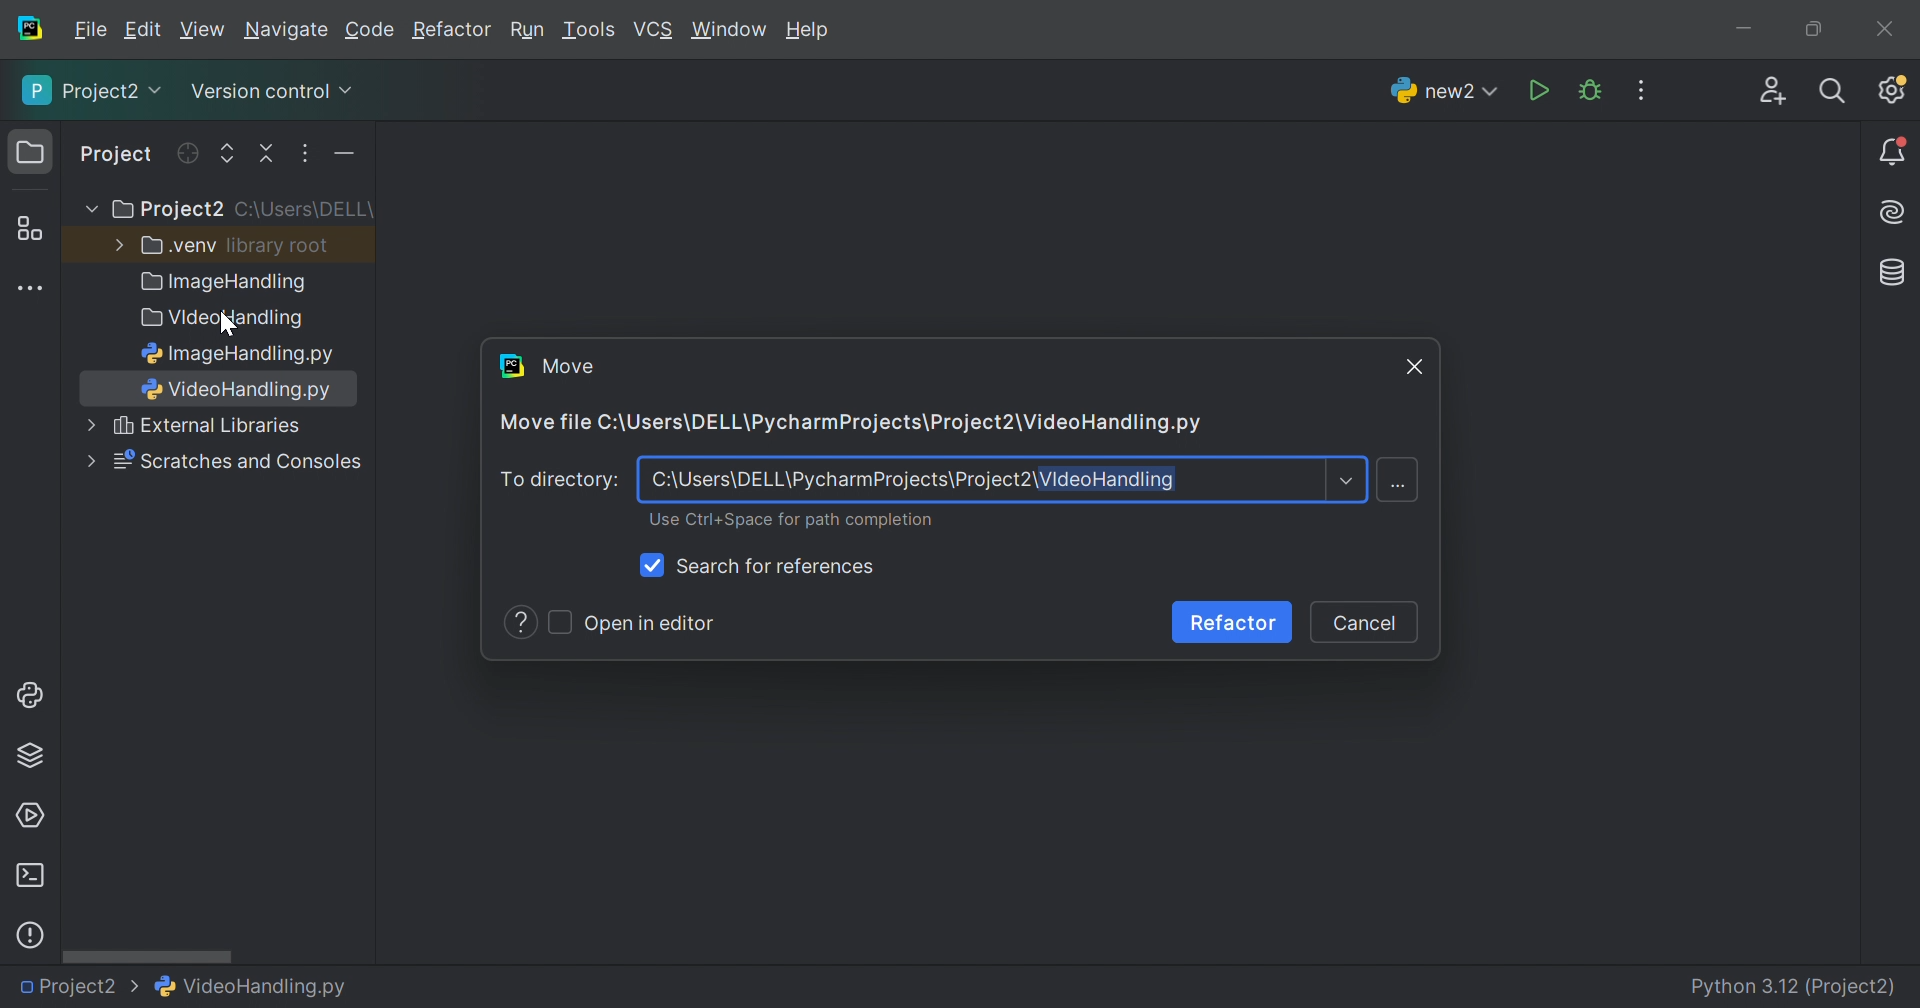  What do you see at coordinates (777, 568) in the screenshot?
I see `Search fir references` at bounding box center [777, 568].